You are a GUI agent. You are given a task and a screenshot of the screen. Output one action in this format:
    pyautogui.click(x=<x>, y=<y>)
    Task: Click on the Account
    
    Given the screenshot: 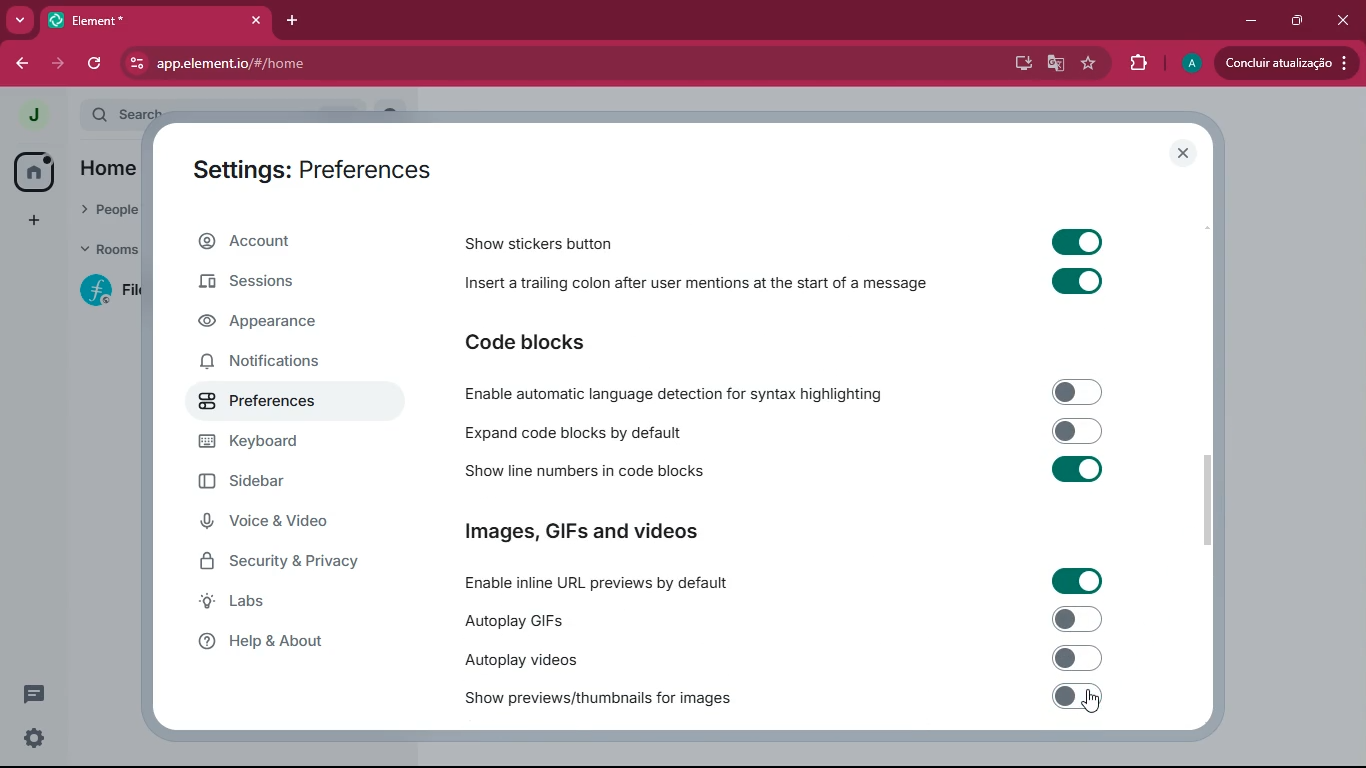 What is the action you would take?
    pyautogui.click(x=283, y=241)
    